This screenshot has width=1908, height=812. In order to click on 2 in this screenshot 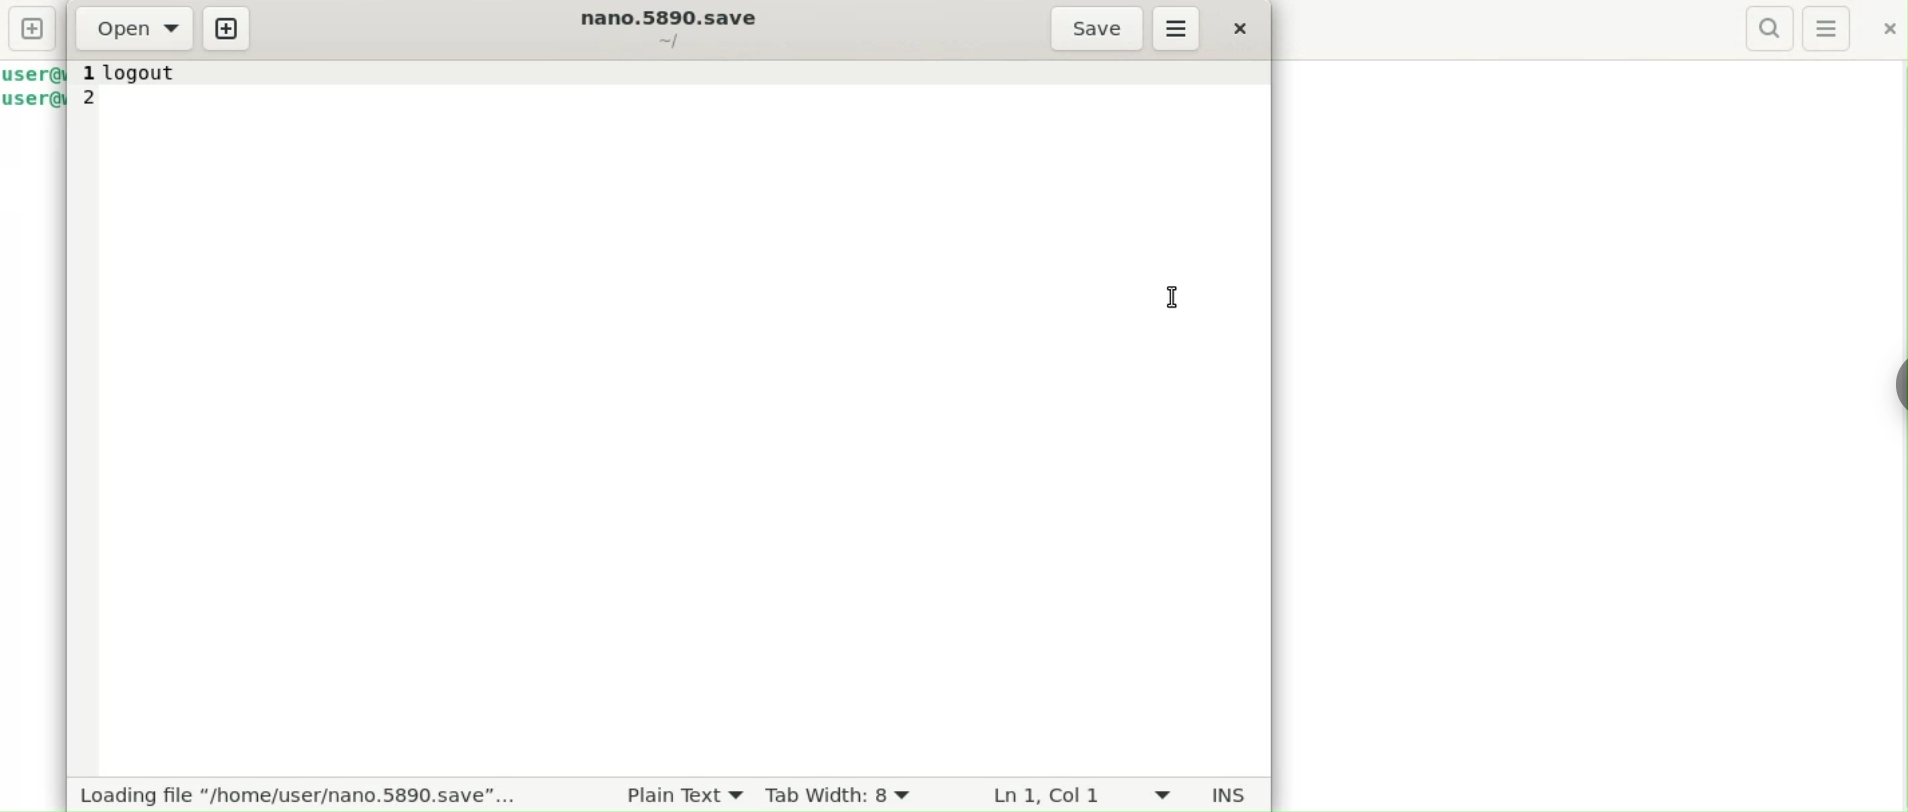, I will do `click(106, 100)`.